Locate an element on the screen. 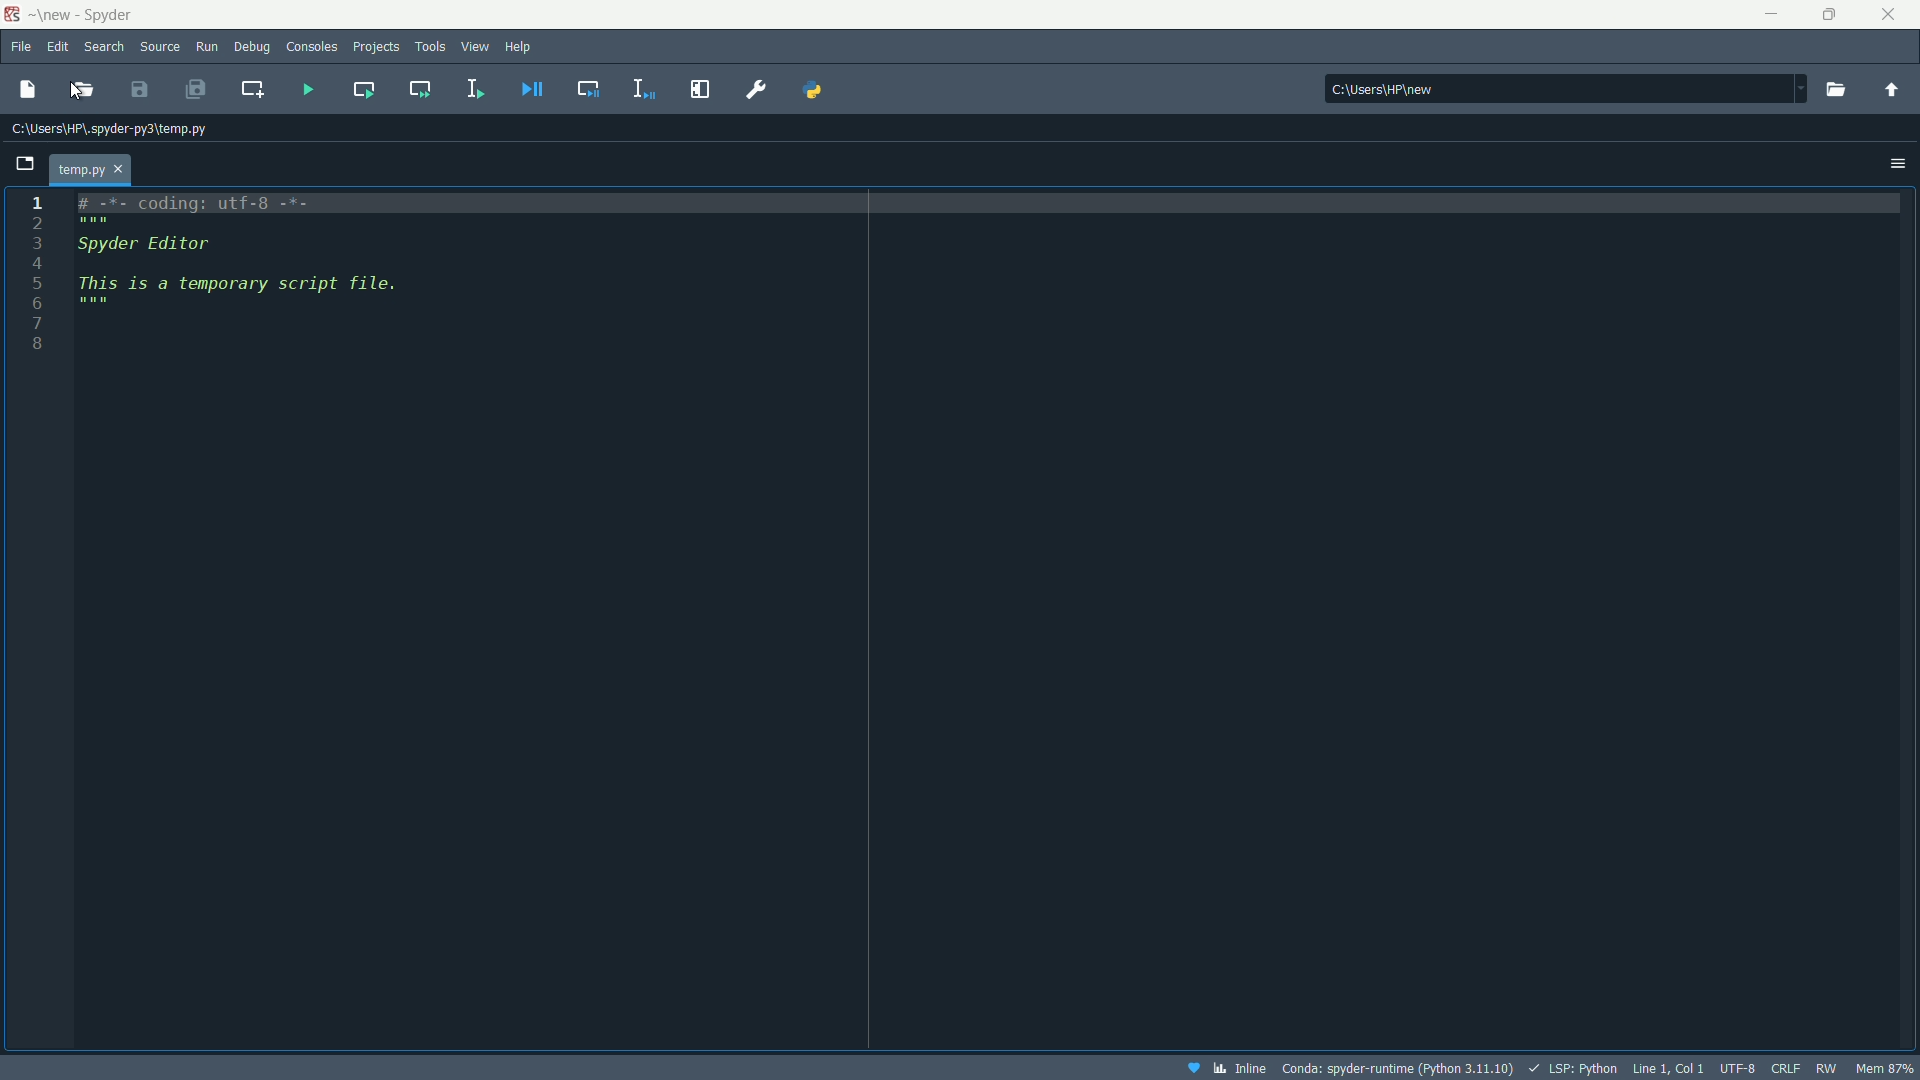 Image resolution: width=1920 pixels, height=1080 pixels. Cursor is located at coordinates (78, 93).